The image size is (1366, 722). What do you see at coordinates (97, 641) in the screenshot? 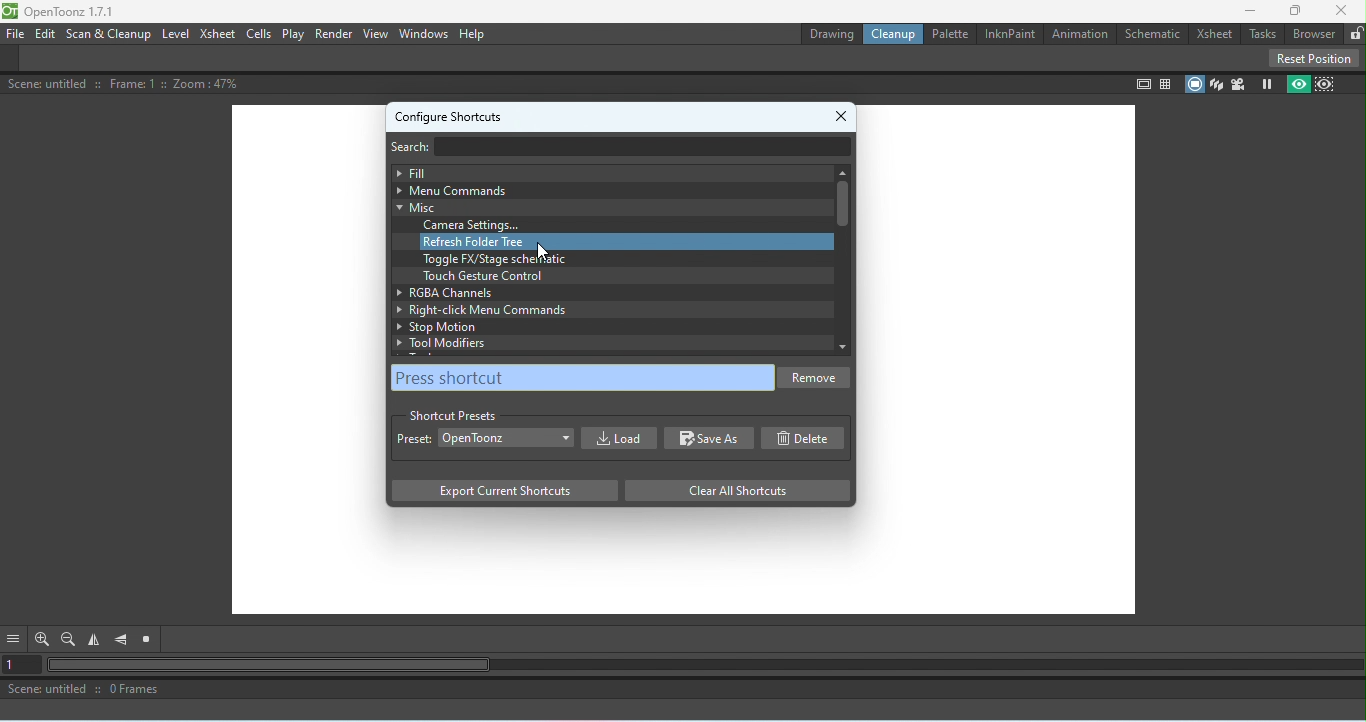
I see `Flip horizontal` at bounding box center [97, 641].